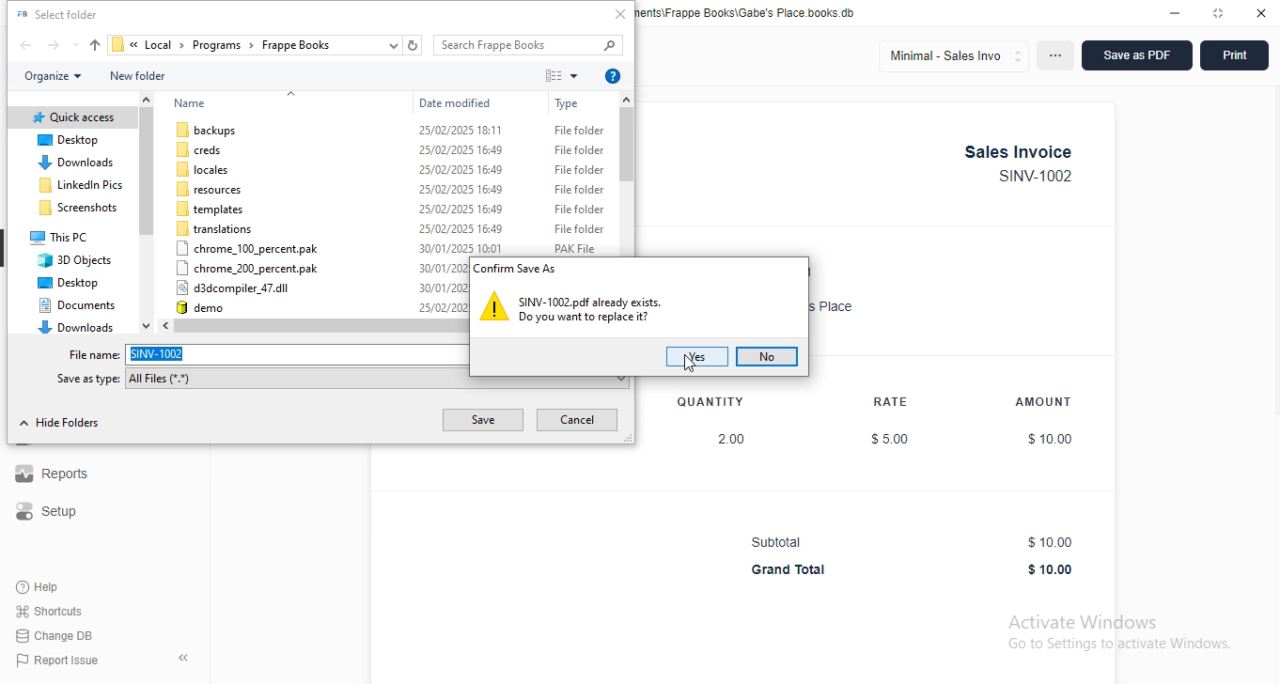 Image resolution: width=1280 pixels, height=684 pixels. Describe the element at coordinates (135, 45) in the screenshot. I see `drop down` at that location.